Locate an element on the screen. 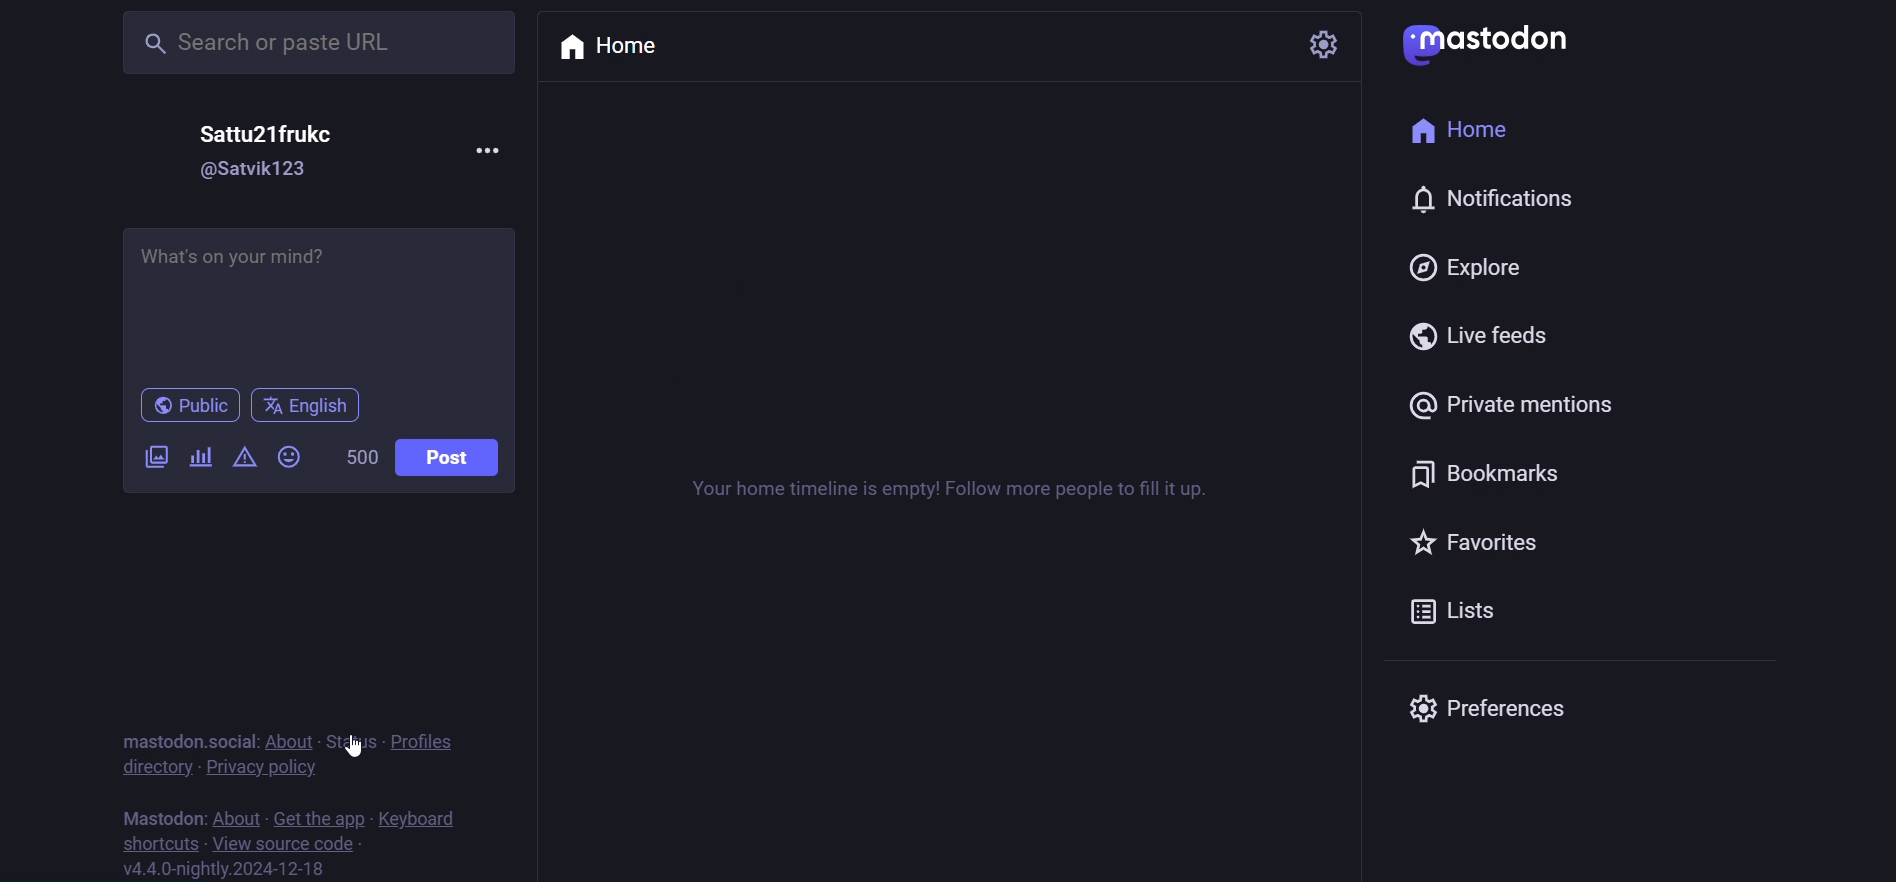  id is located at coordinates (251, 174).